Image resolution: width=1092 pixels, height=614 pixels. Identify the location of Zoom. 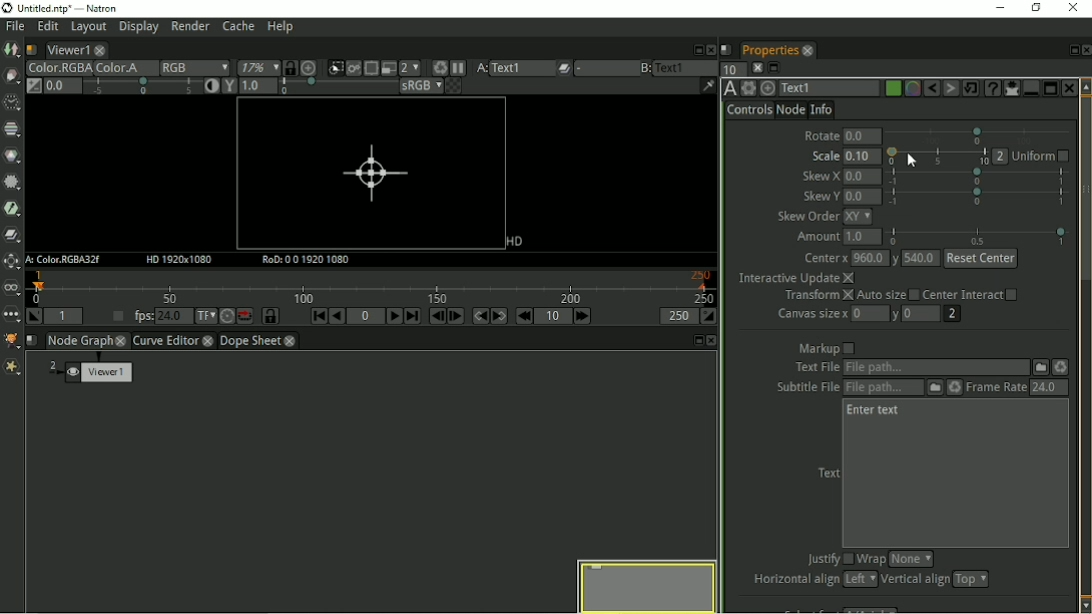
(259, 67).